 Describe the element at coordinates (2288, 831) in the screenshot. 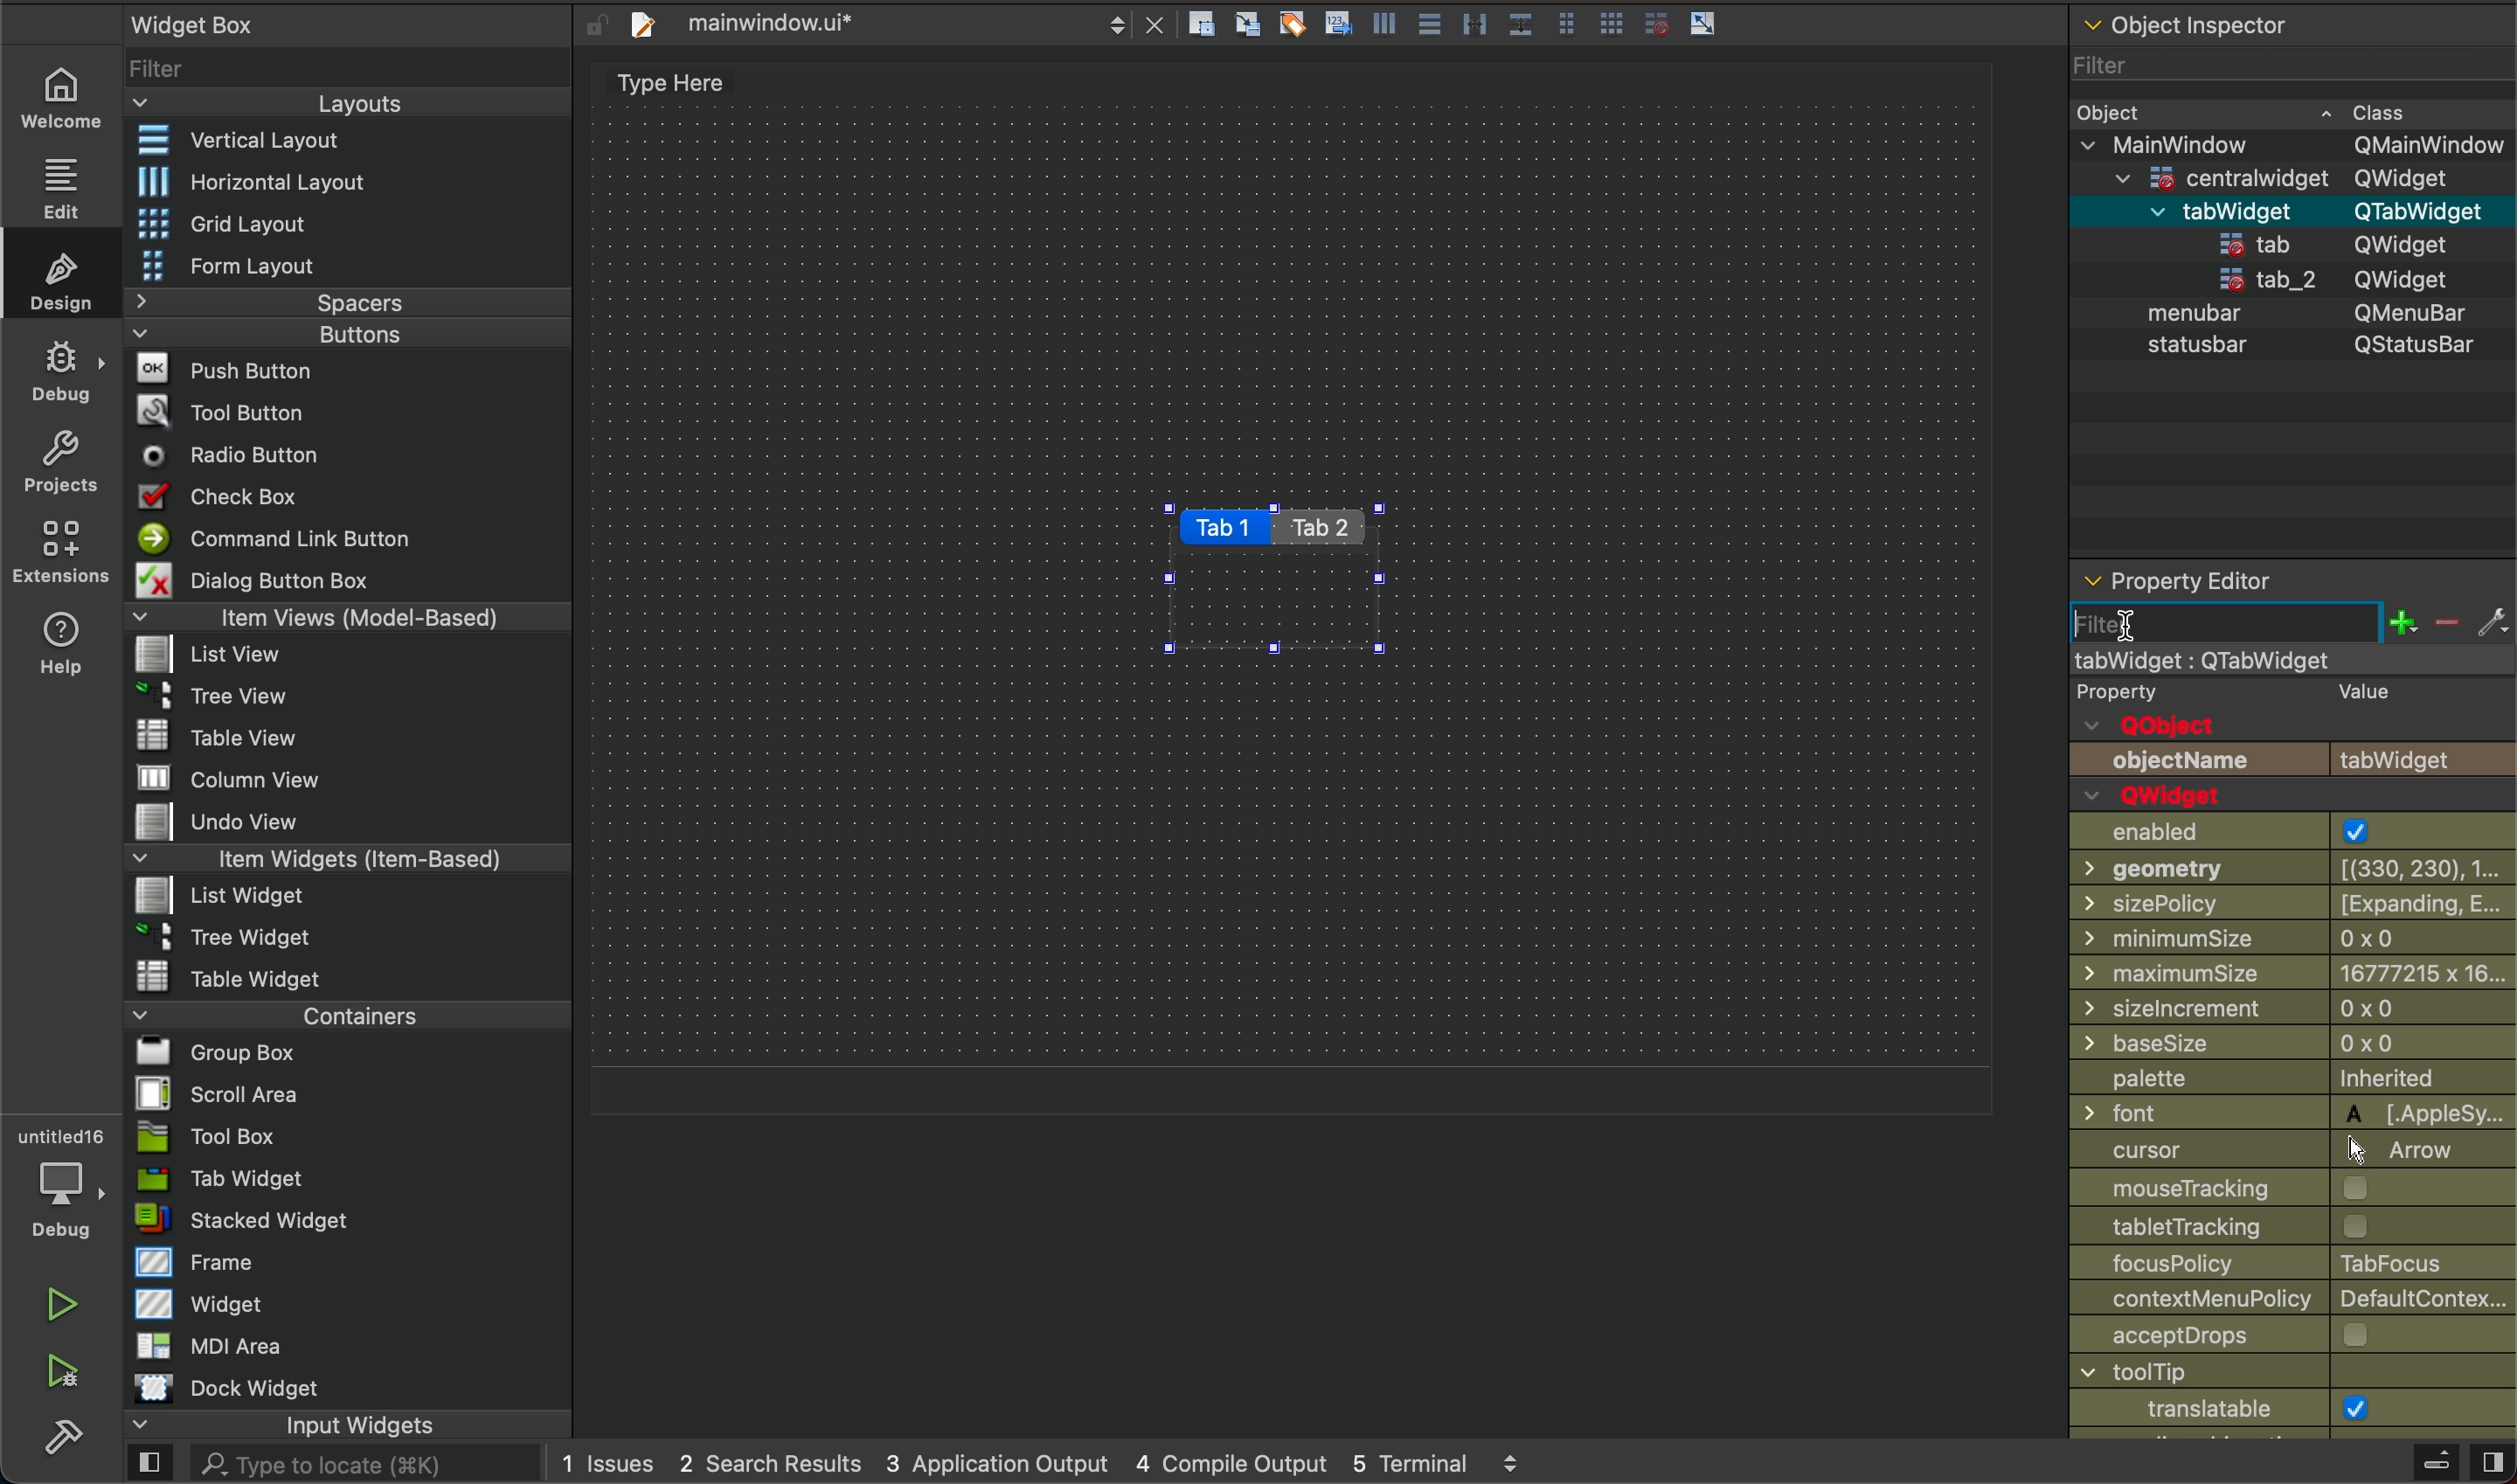

I see `enabled` at that location.